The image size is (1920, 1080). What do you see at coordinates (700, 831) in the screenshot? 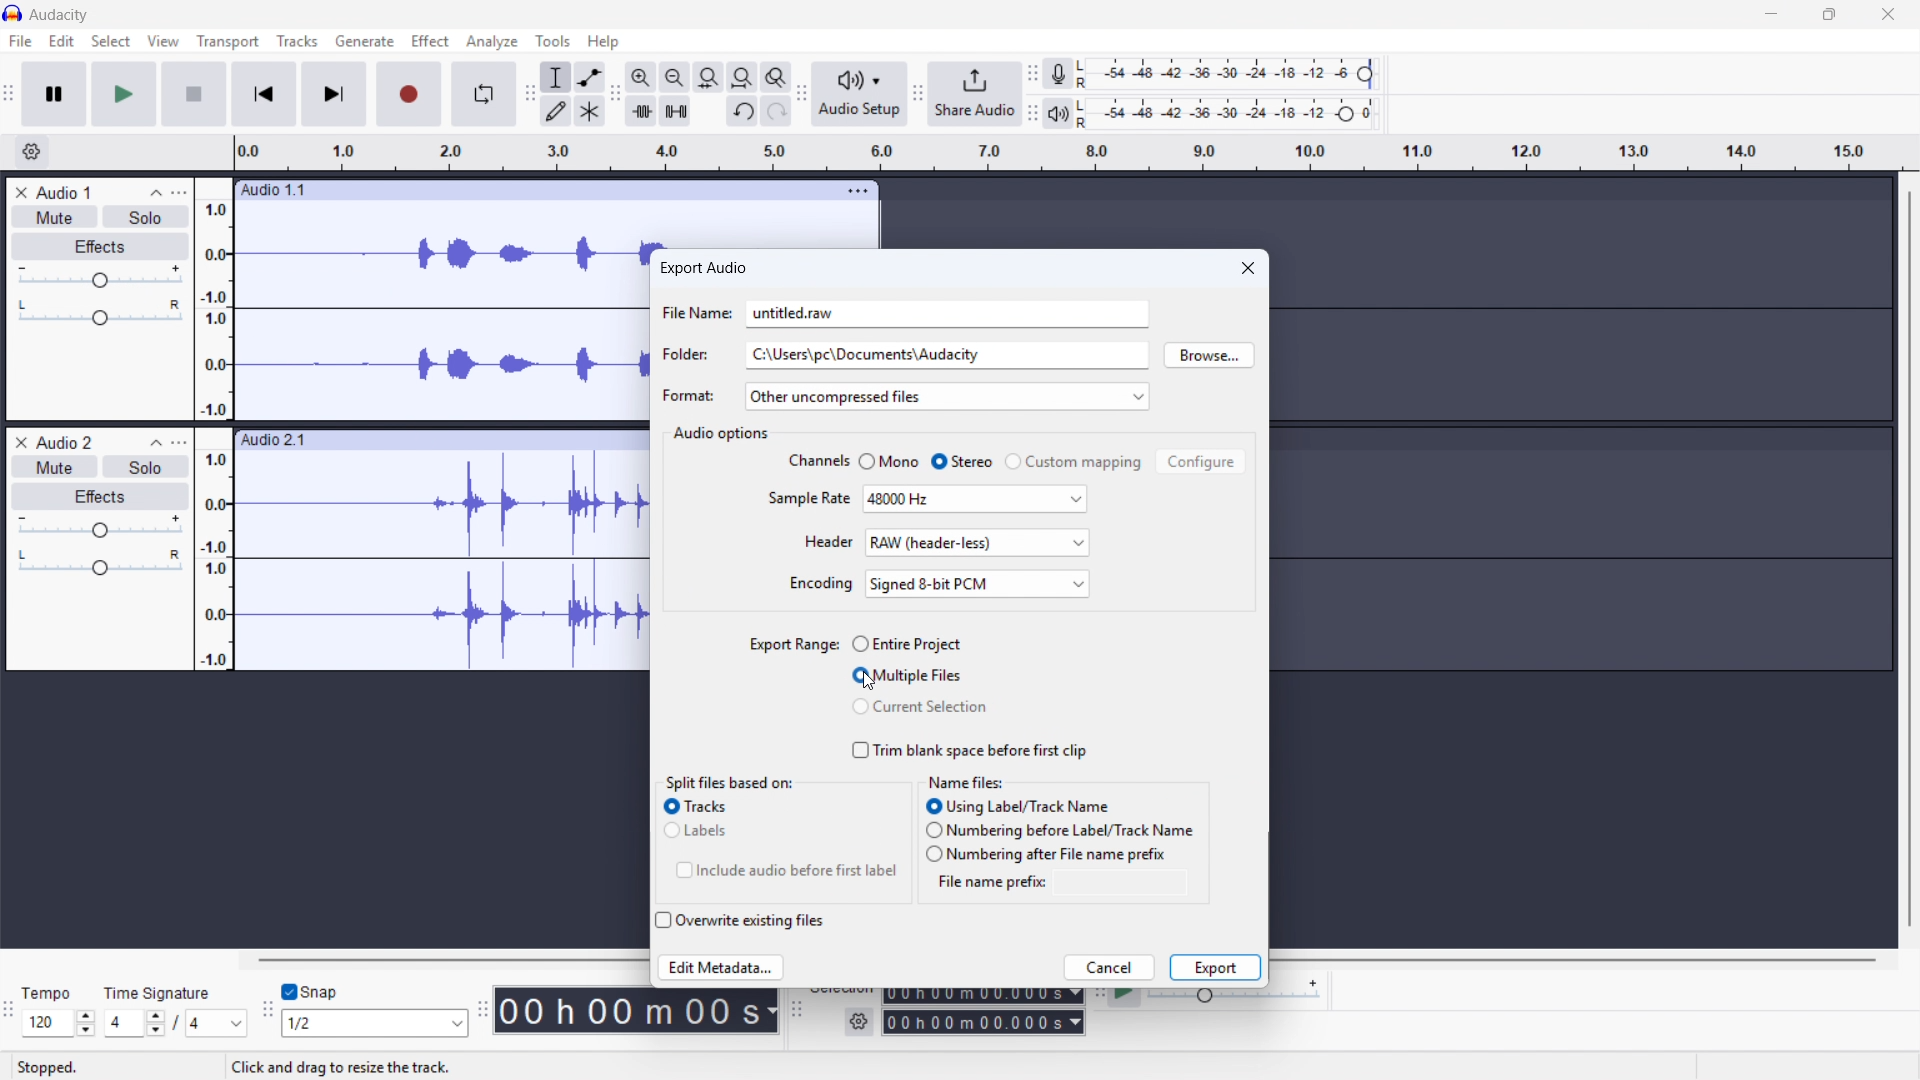
I see `labels` at bounding box center [700, 831].